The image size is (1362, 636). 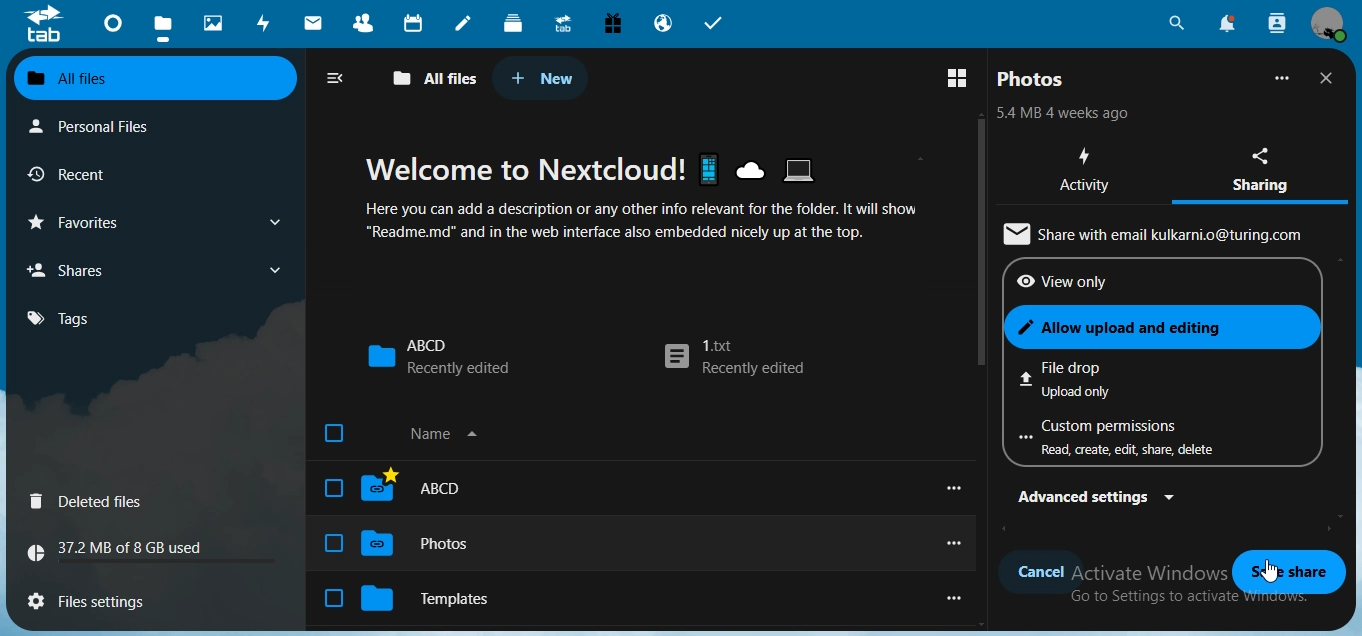 What do you see at coordinates (1330, 78) in the screenshot?
I see `close` at bounding box center [1330, 78].